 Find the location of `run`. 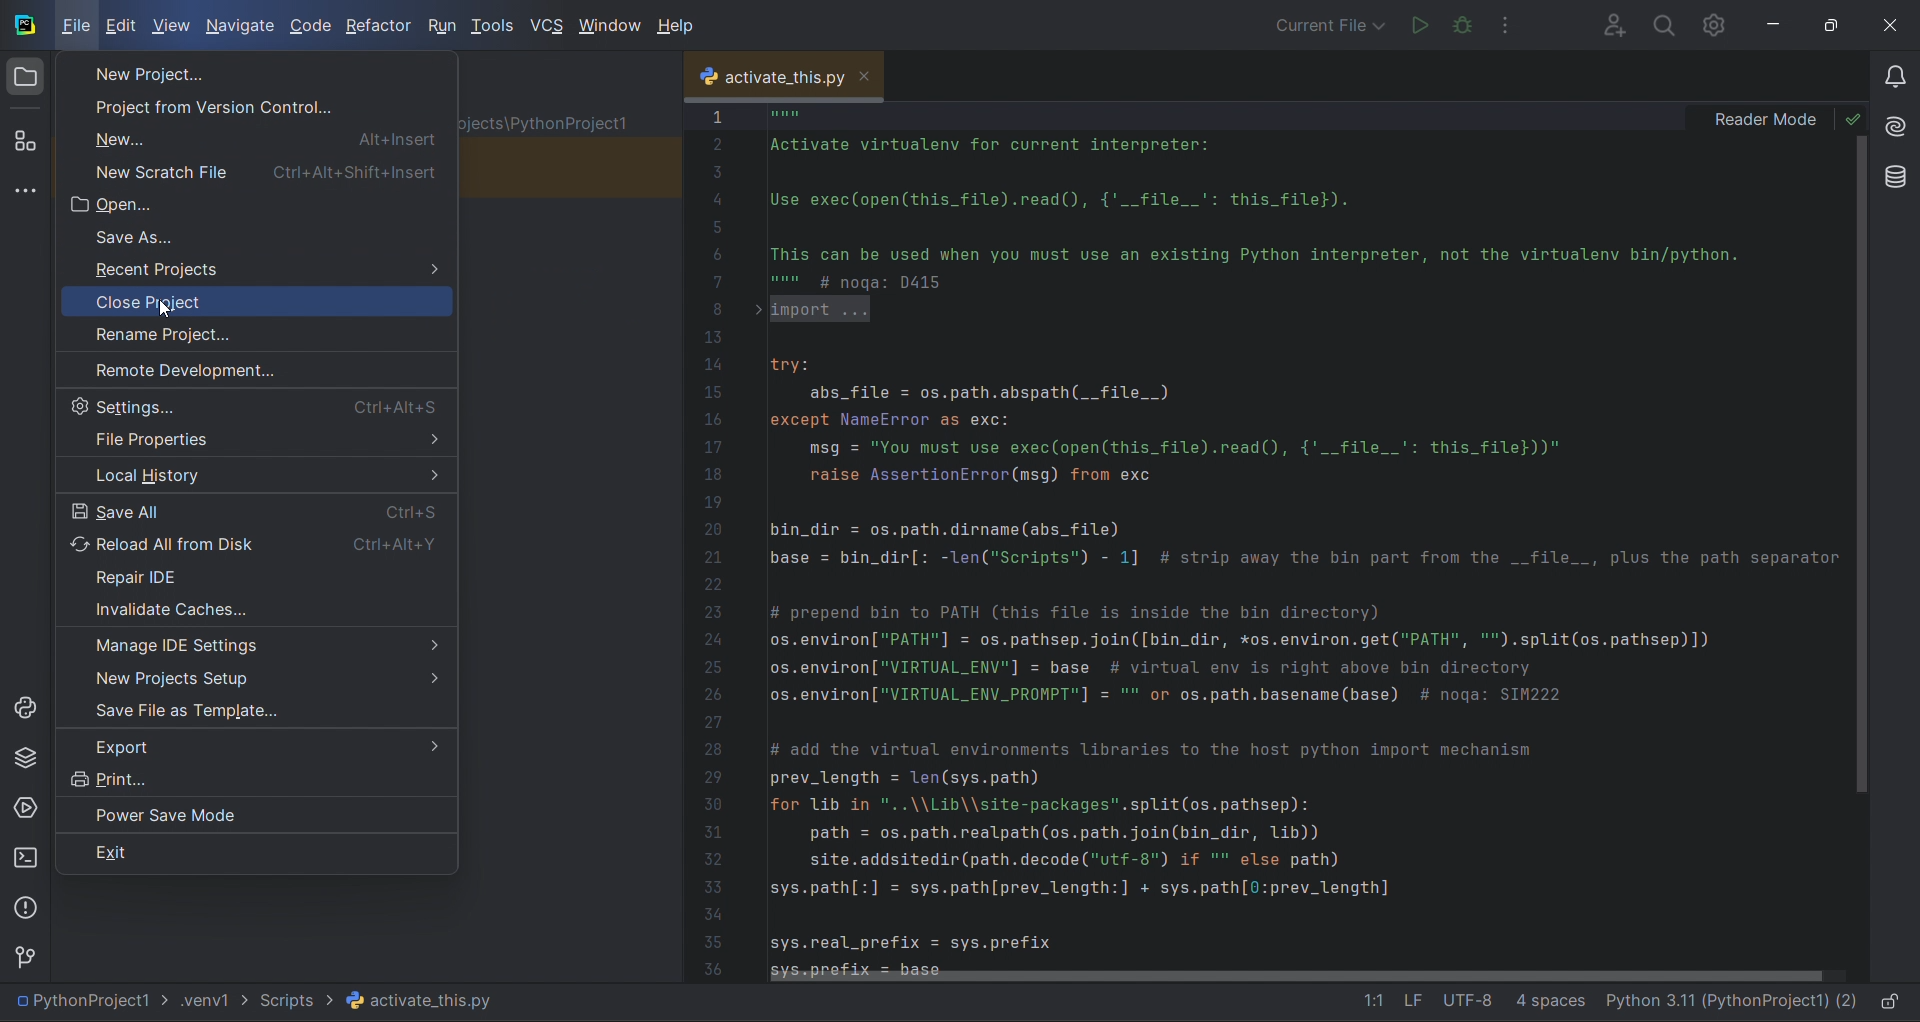

run is located at coordinates (1416, 24).